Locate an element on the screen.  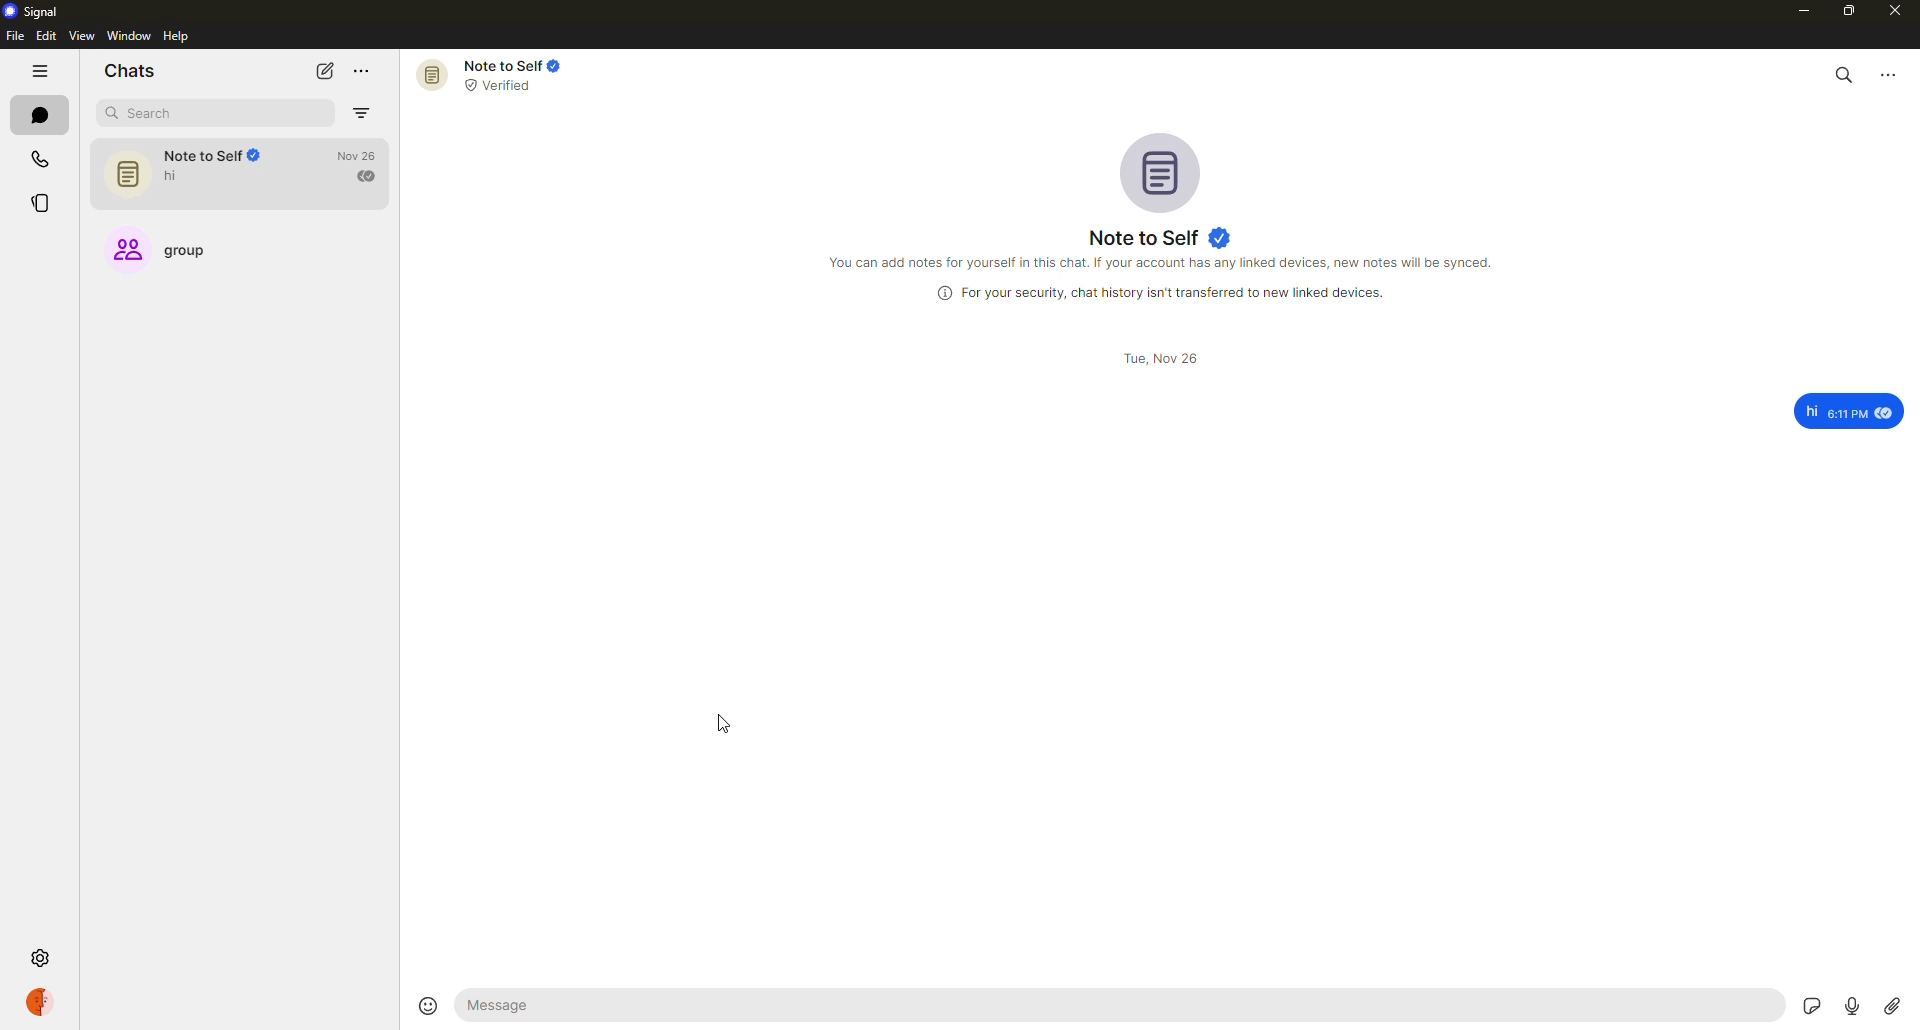
stickers is located at coordinates (1804, 1003).